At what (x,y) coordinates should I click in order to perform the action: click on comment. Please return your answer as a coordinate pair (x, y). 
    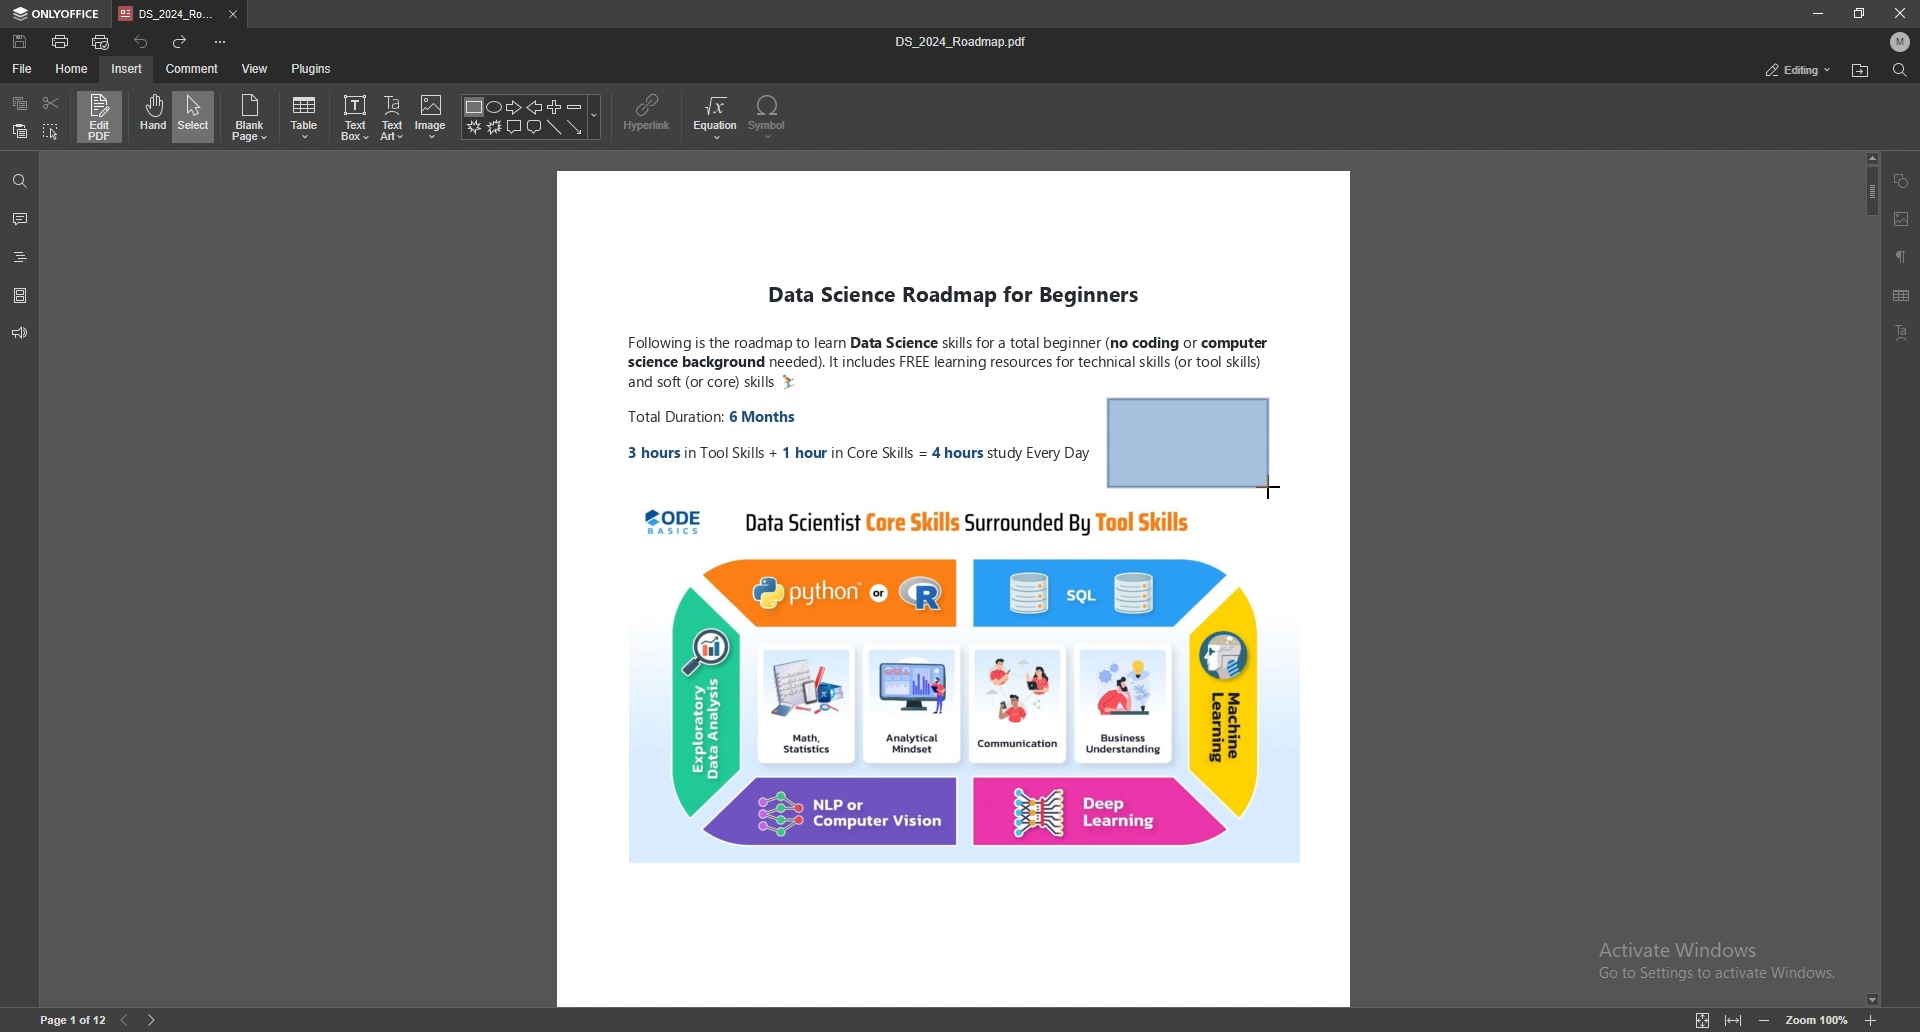
    Looking at the image, I should click on (192, 68).